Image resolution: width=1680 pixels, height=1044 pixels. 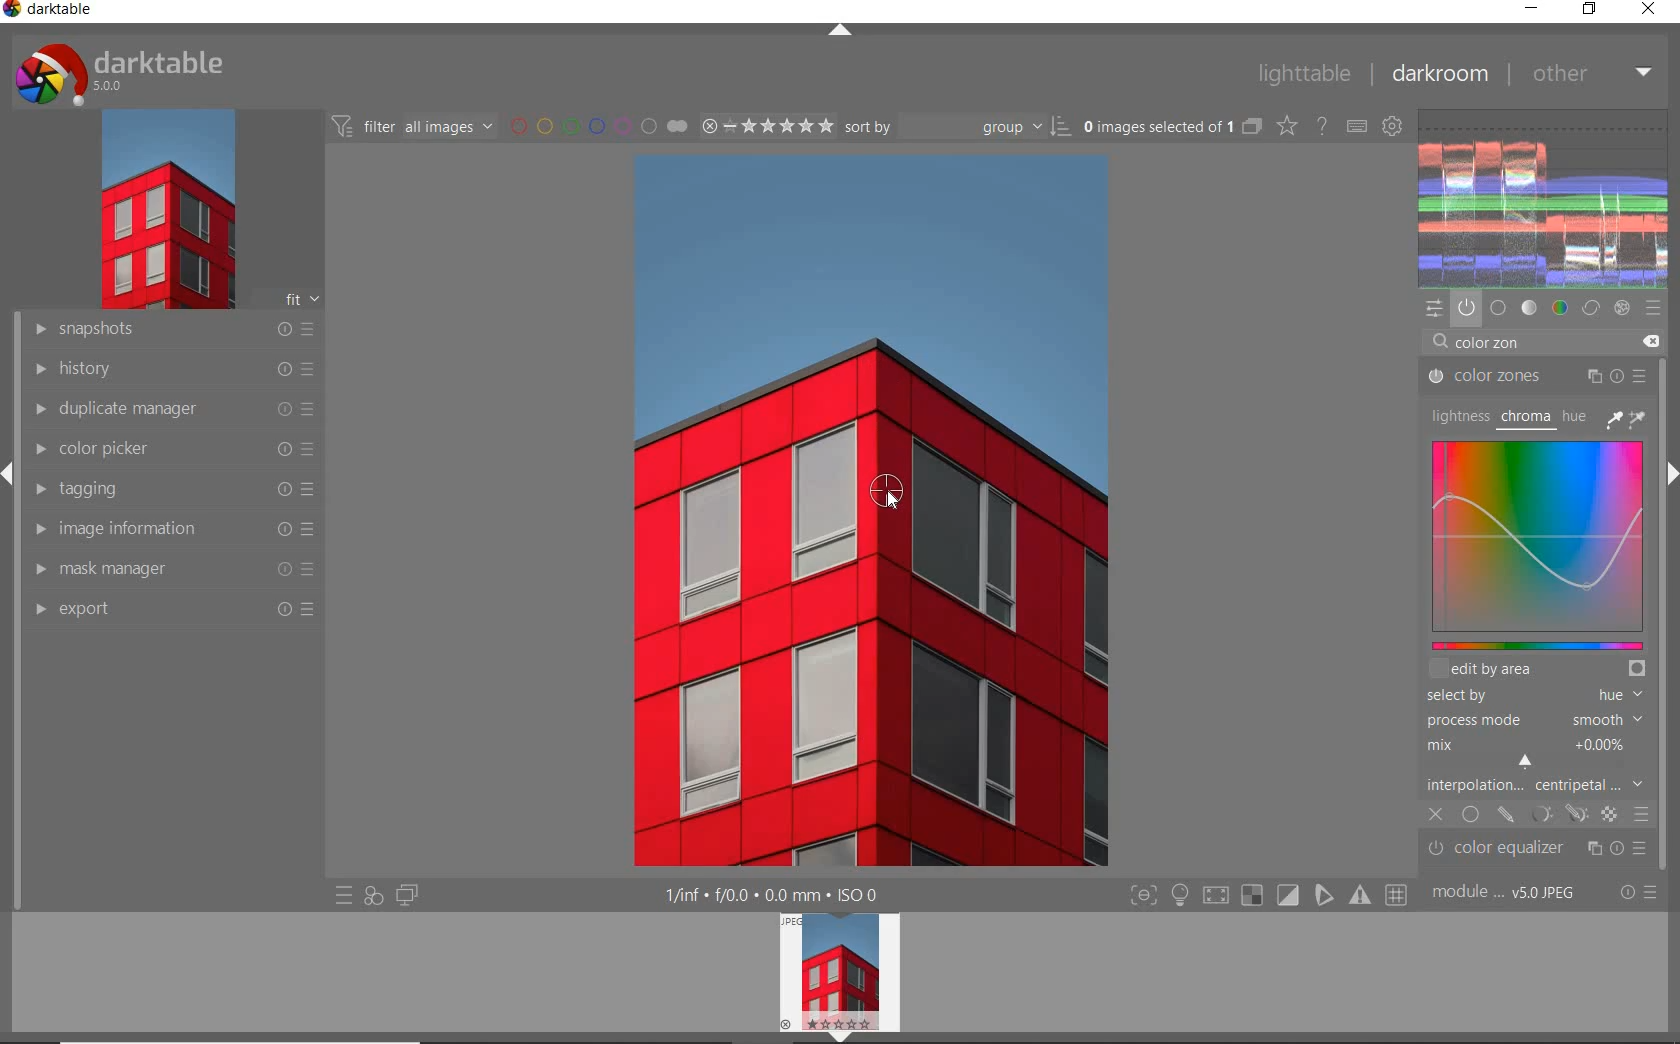 I want to click on display a second darkroom image widow, so click(x=407, y=893).